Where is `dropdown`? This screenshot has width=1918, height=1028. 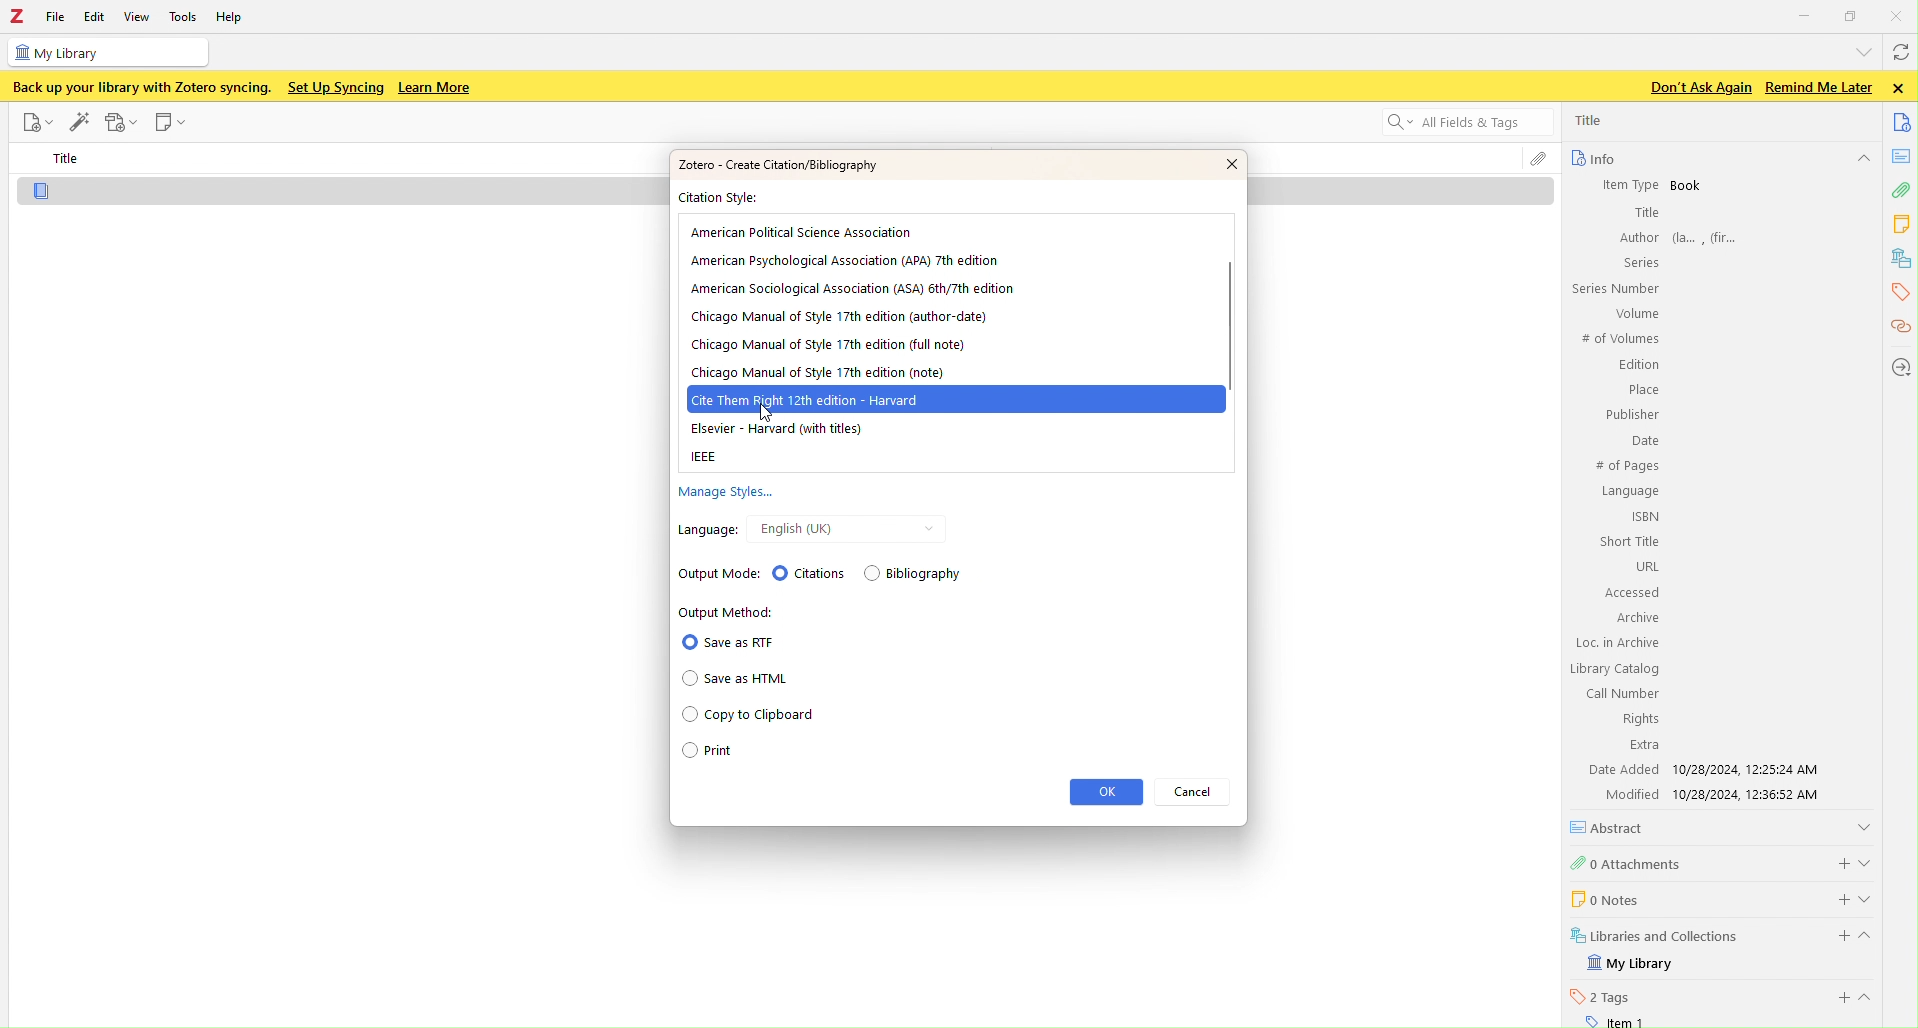 dropdown is located at coordinates (1860, 51).